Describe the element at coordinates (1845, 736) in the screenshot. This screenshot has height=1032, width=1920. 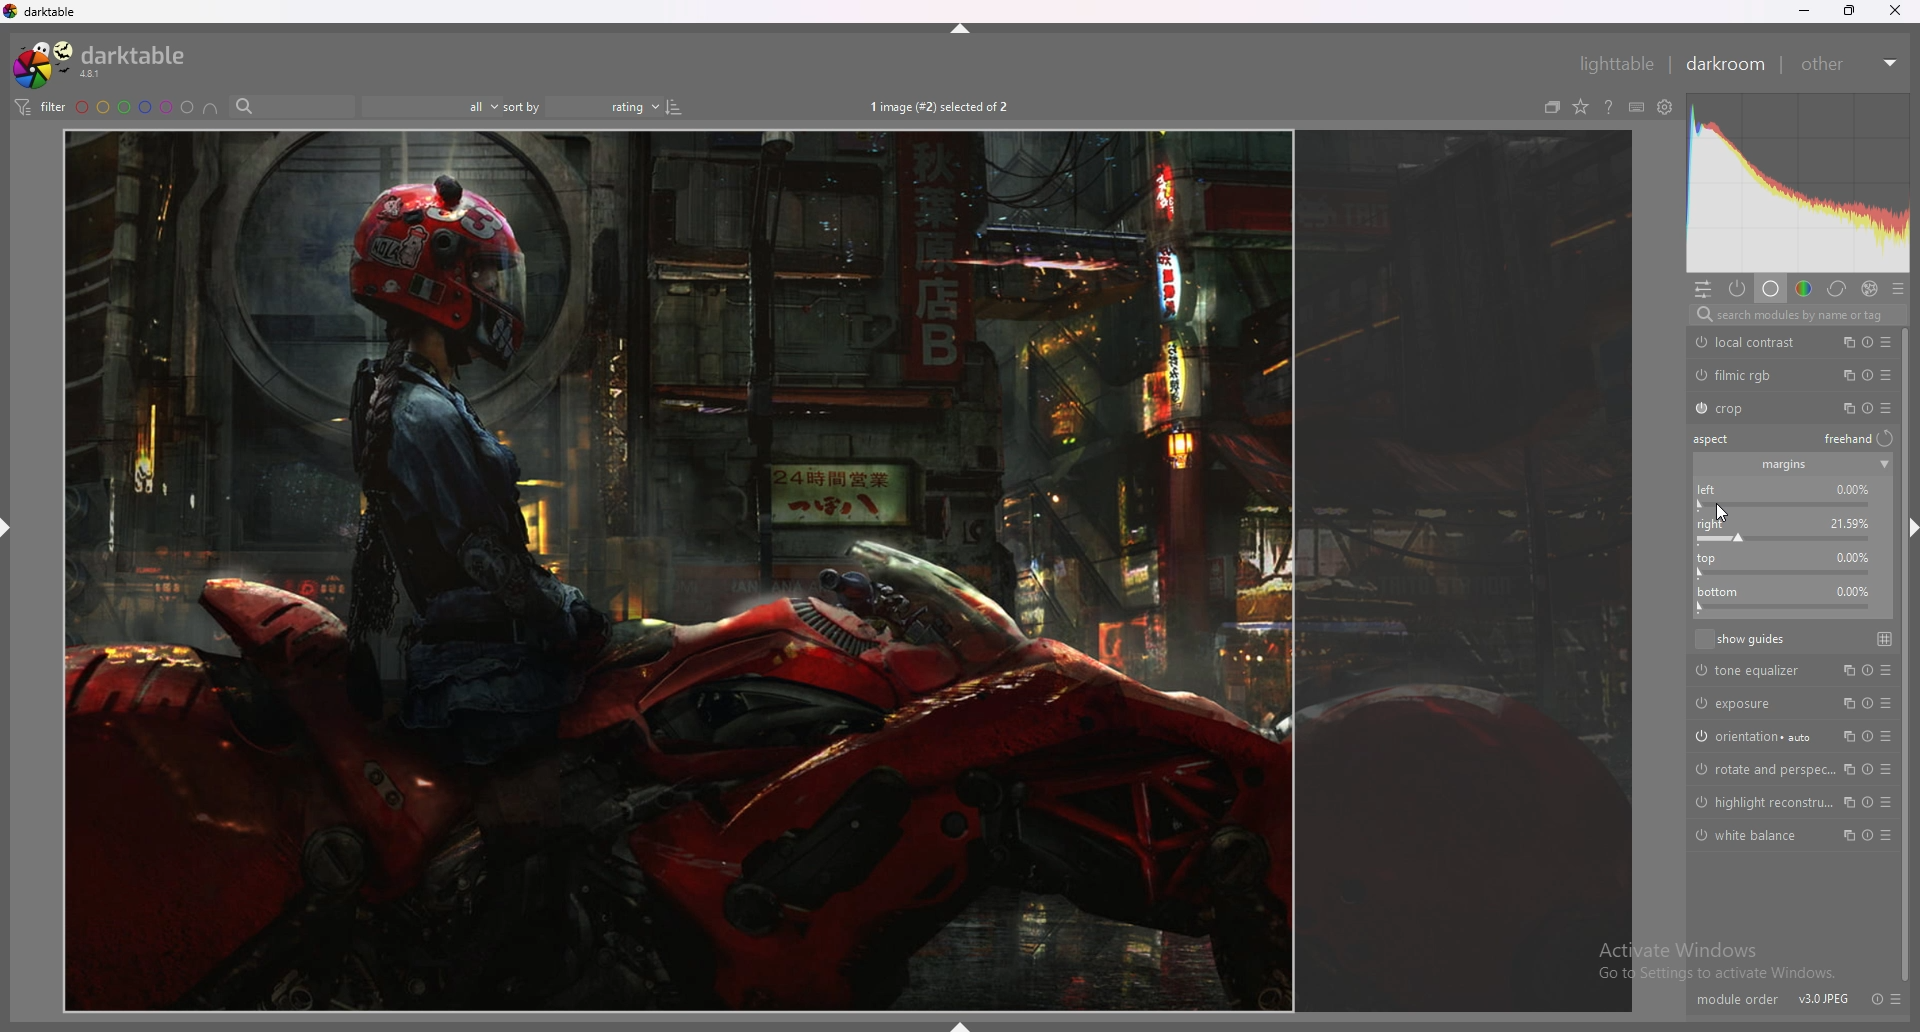
I see `multiple instances action` at that location.